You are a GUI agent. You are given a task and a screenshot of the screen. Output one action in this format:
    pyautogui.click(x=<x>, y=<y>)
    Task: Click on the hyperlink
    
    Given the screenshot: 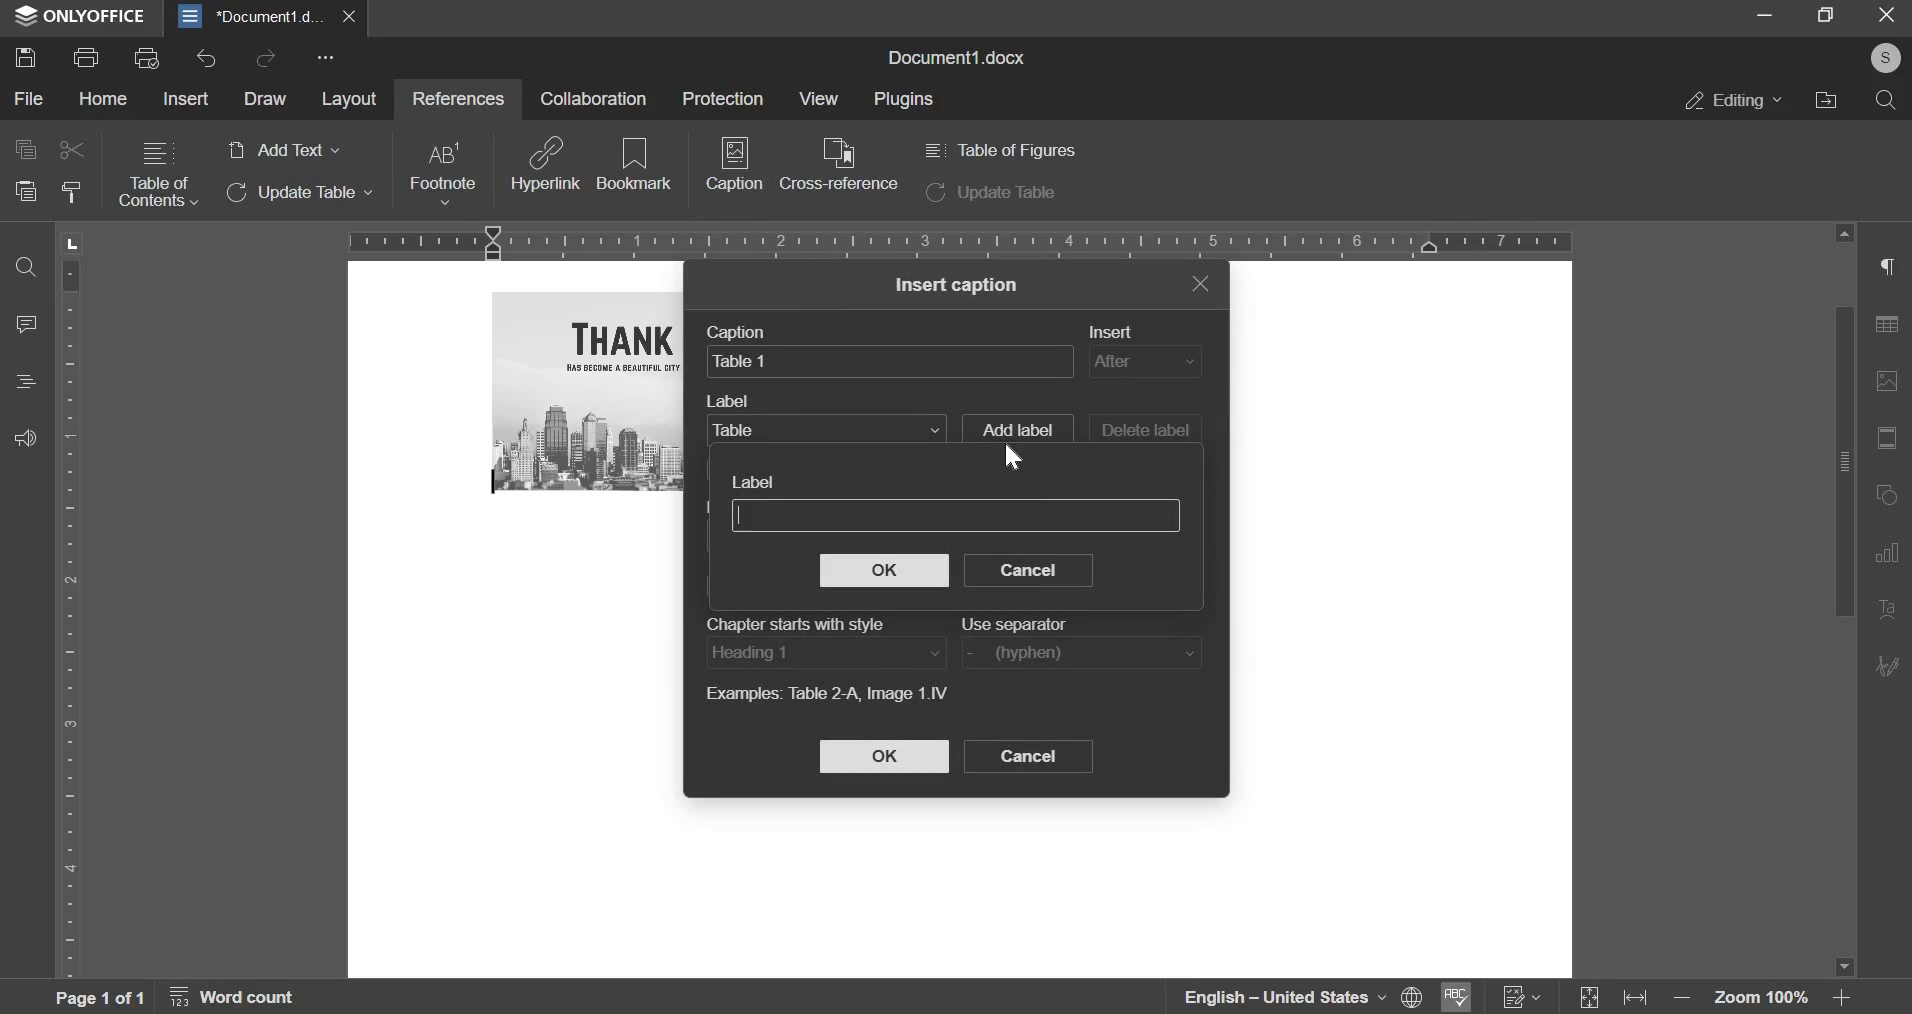 What is the action you would take?
    pyautogui.click(x=546, y=163)
    